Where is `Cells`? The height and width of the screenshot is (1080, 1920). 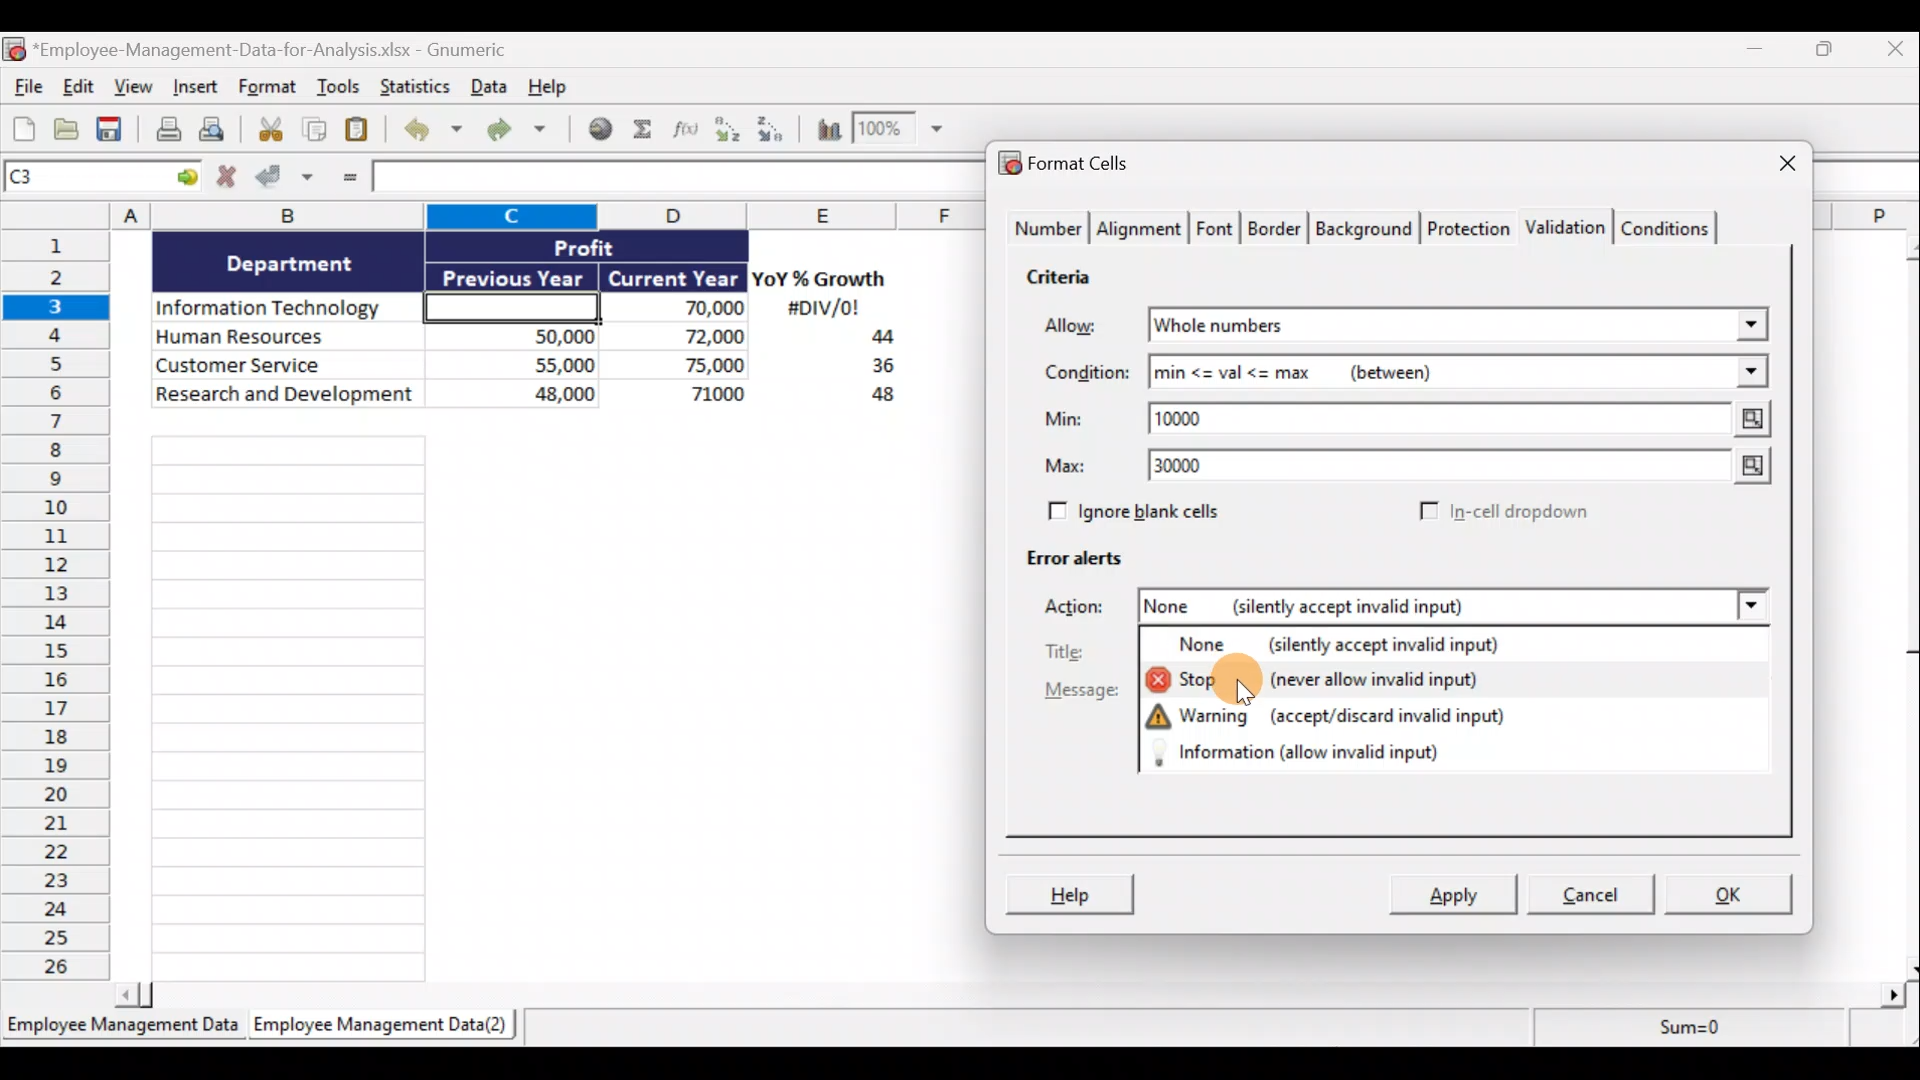 Cells is located at coordinates (538, 700).